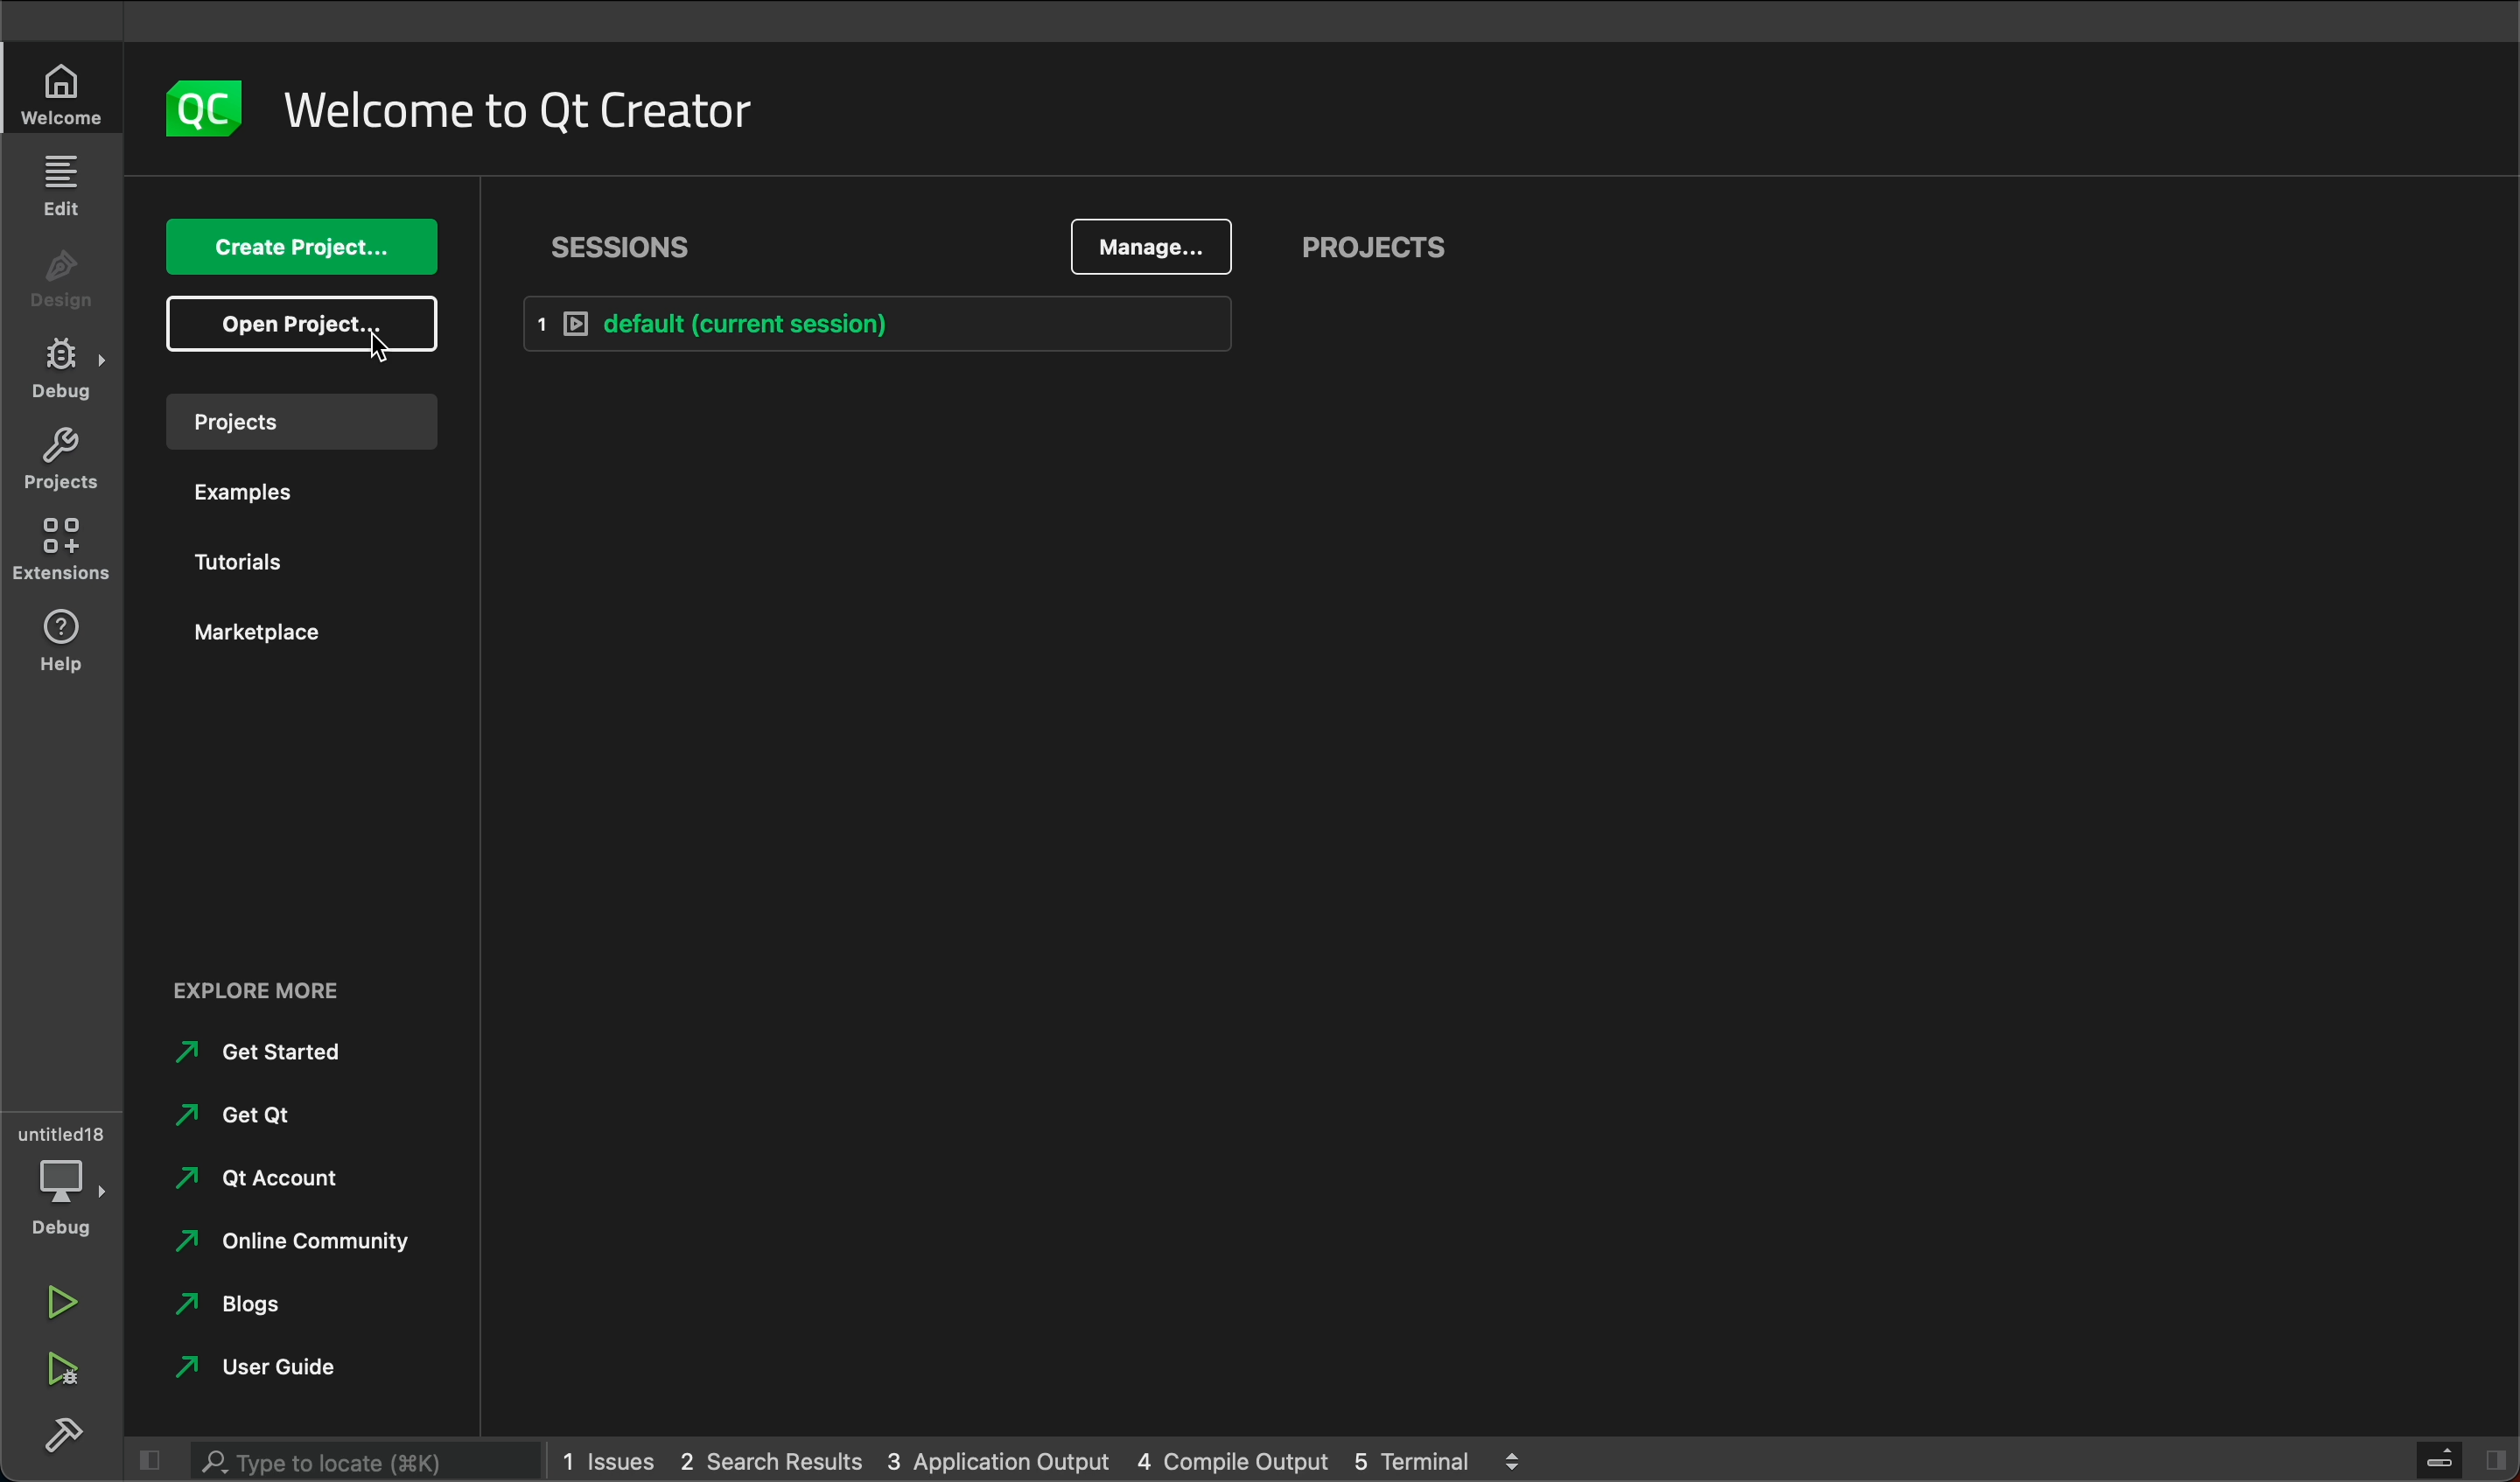 The width and height of the screenshot is (2520, 1482). What do you see at coordinates (1515, 1458) in the screenshot?
I see `navigator` at bounding box center [1515, 1458].